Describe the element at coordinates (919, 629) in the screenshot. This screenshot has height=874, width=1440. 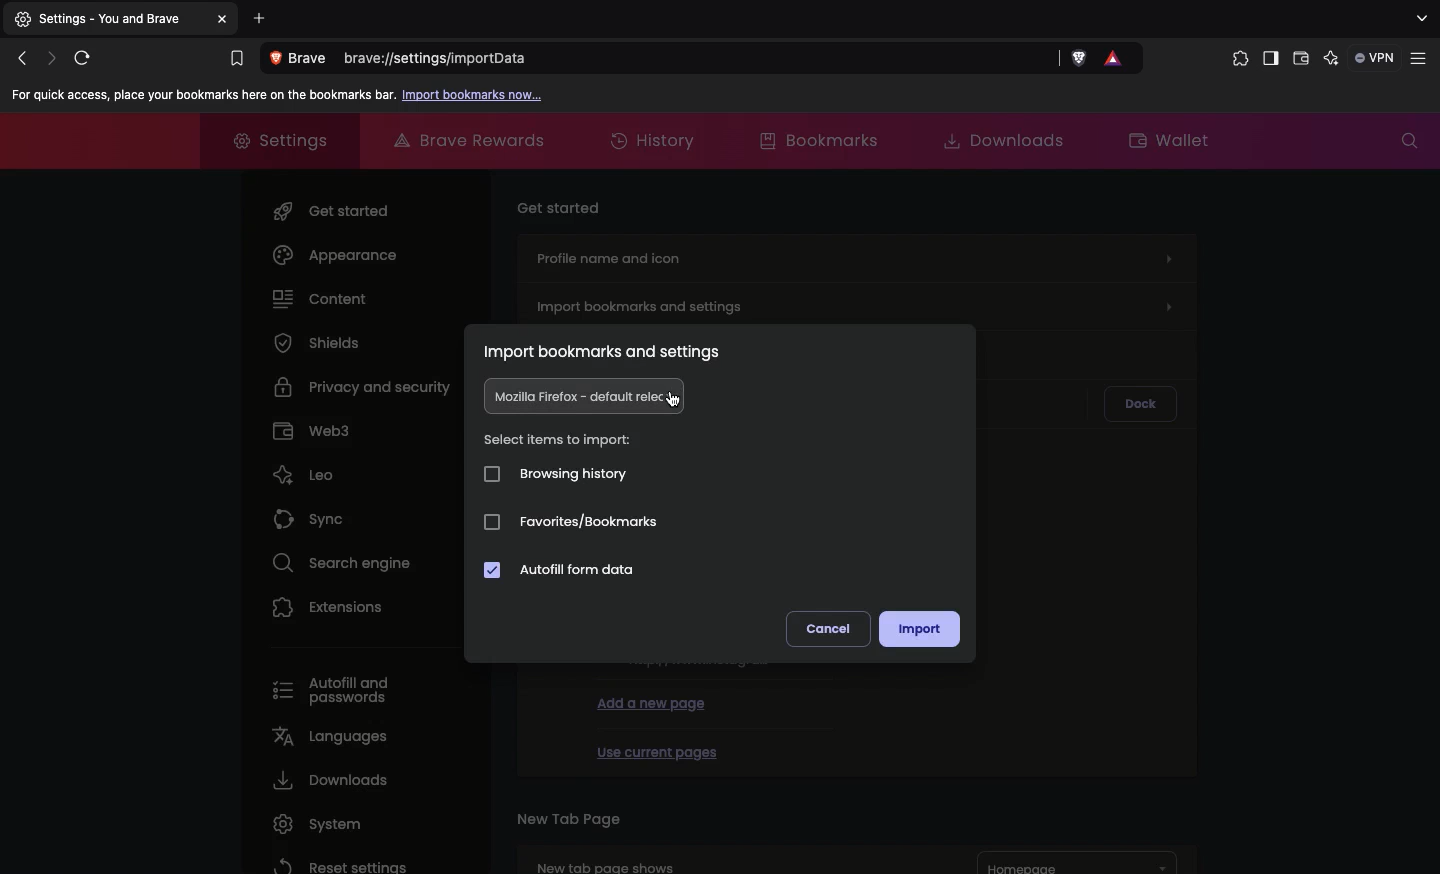
I see `Import` at that location.